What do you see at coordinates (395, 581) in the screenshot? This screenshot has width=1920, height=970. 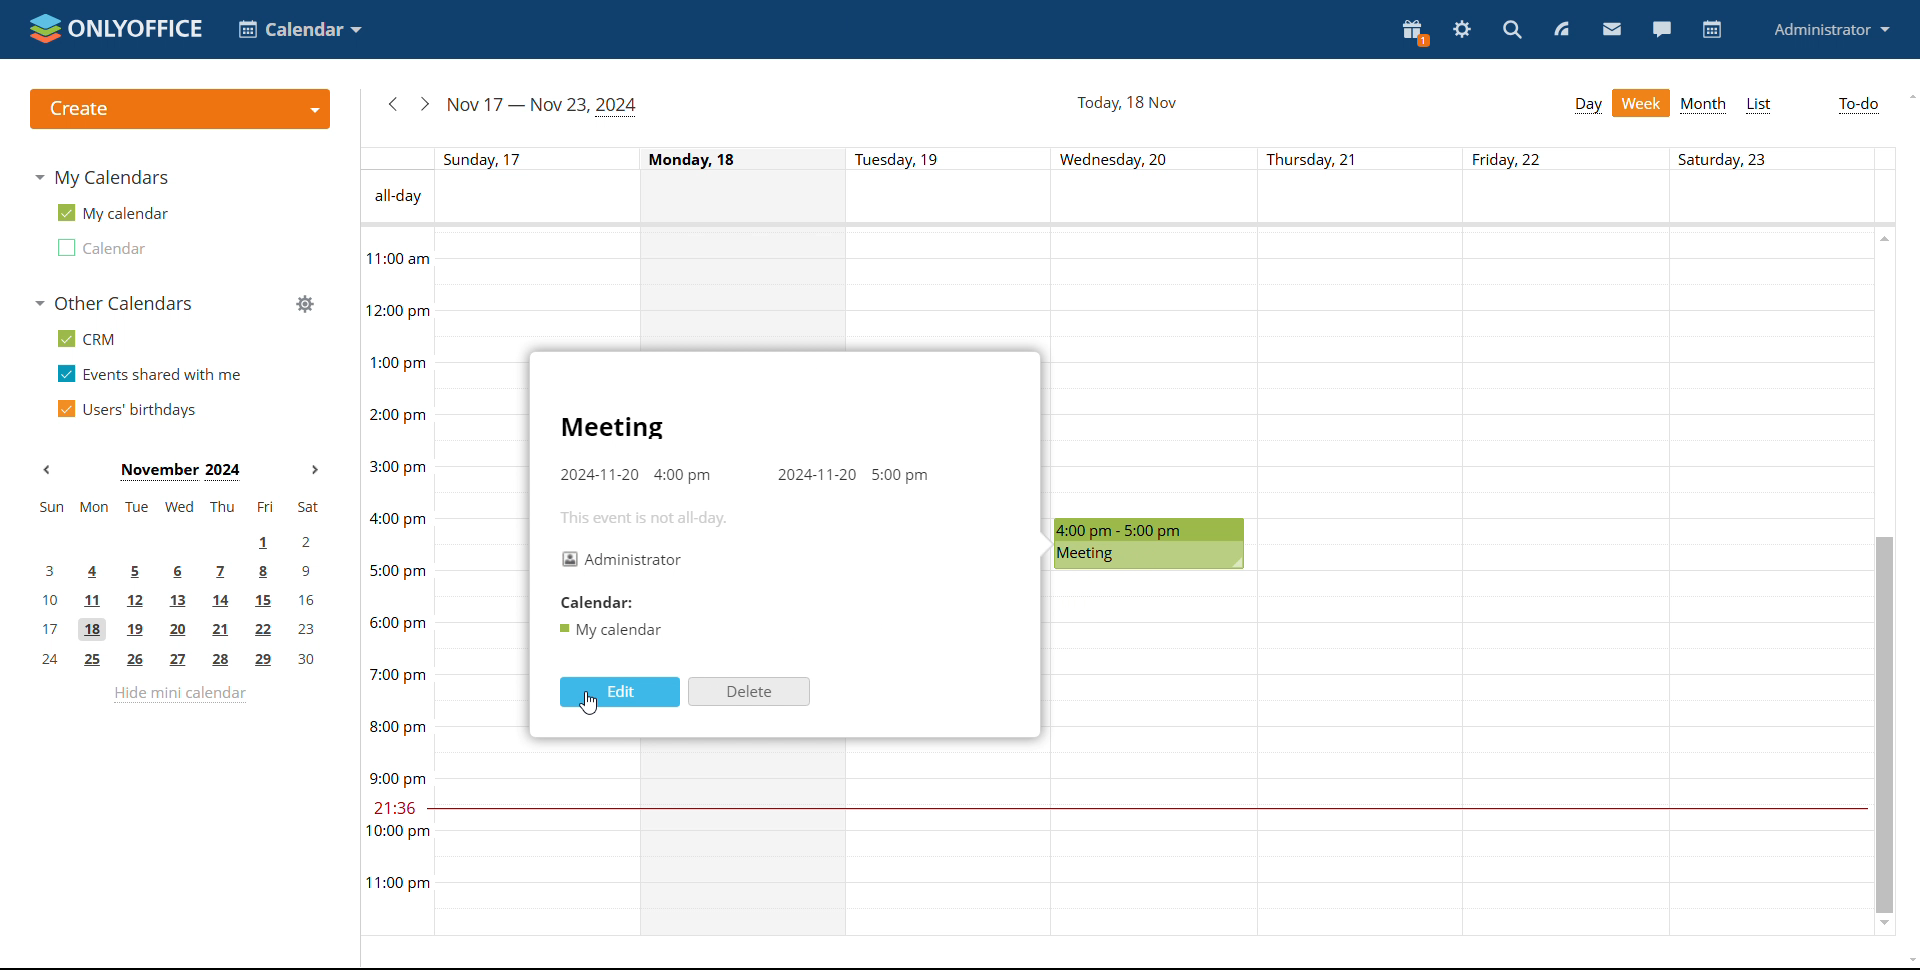 I see `time line` at bounding box center [395, 581].